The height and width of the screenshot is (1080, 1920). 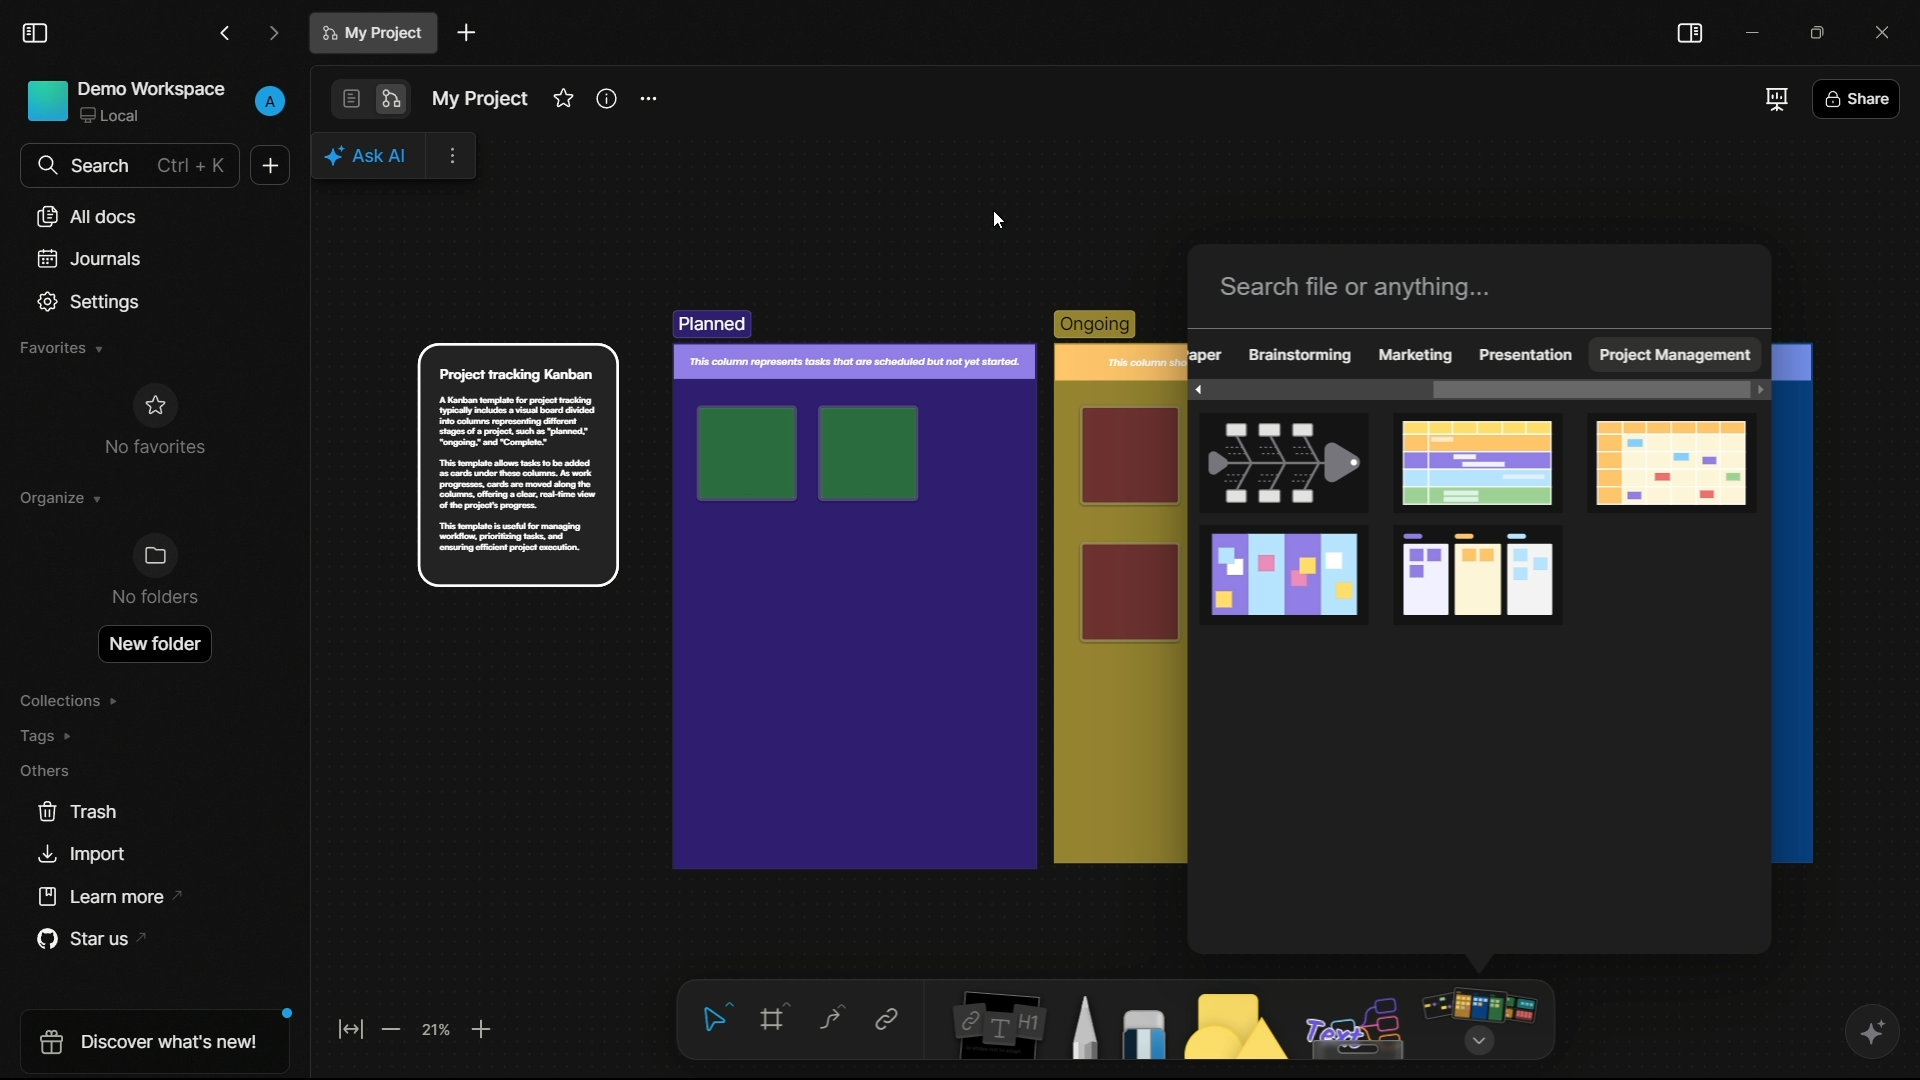 What do you see at coordinates (58, 498) in the screenshot?
I see `organize` at bounding box center [58, 498].